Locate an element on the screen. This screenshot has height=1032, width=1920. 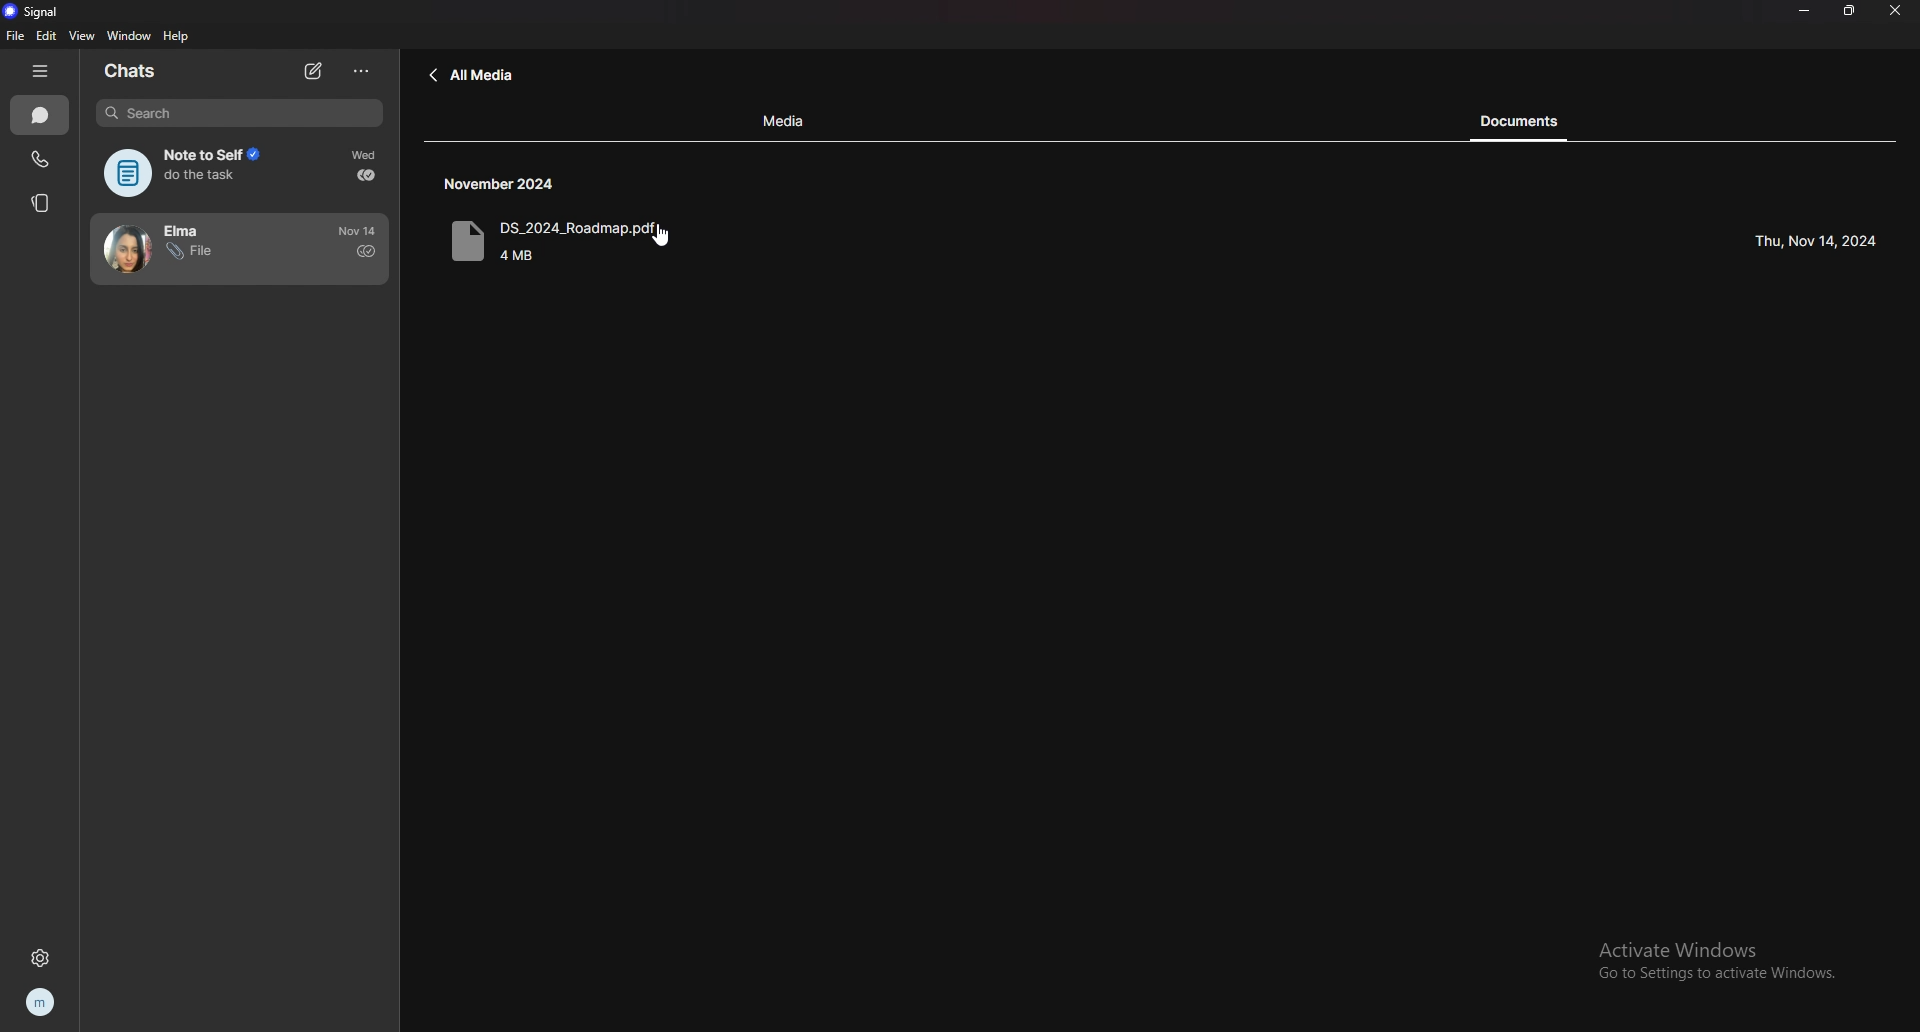
window is located at coordinates (128, 35).